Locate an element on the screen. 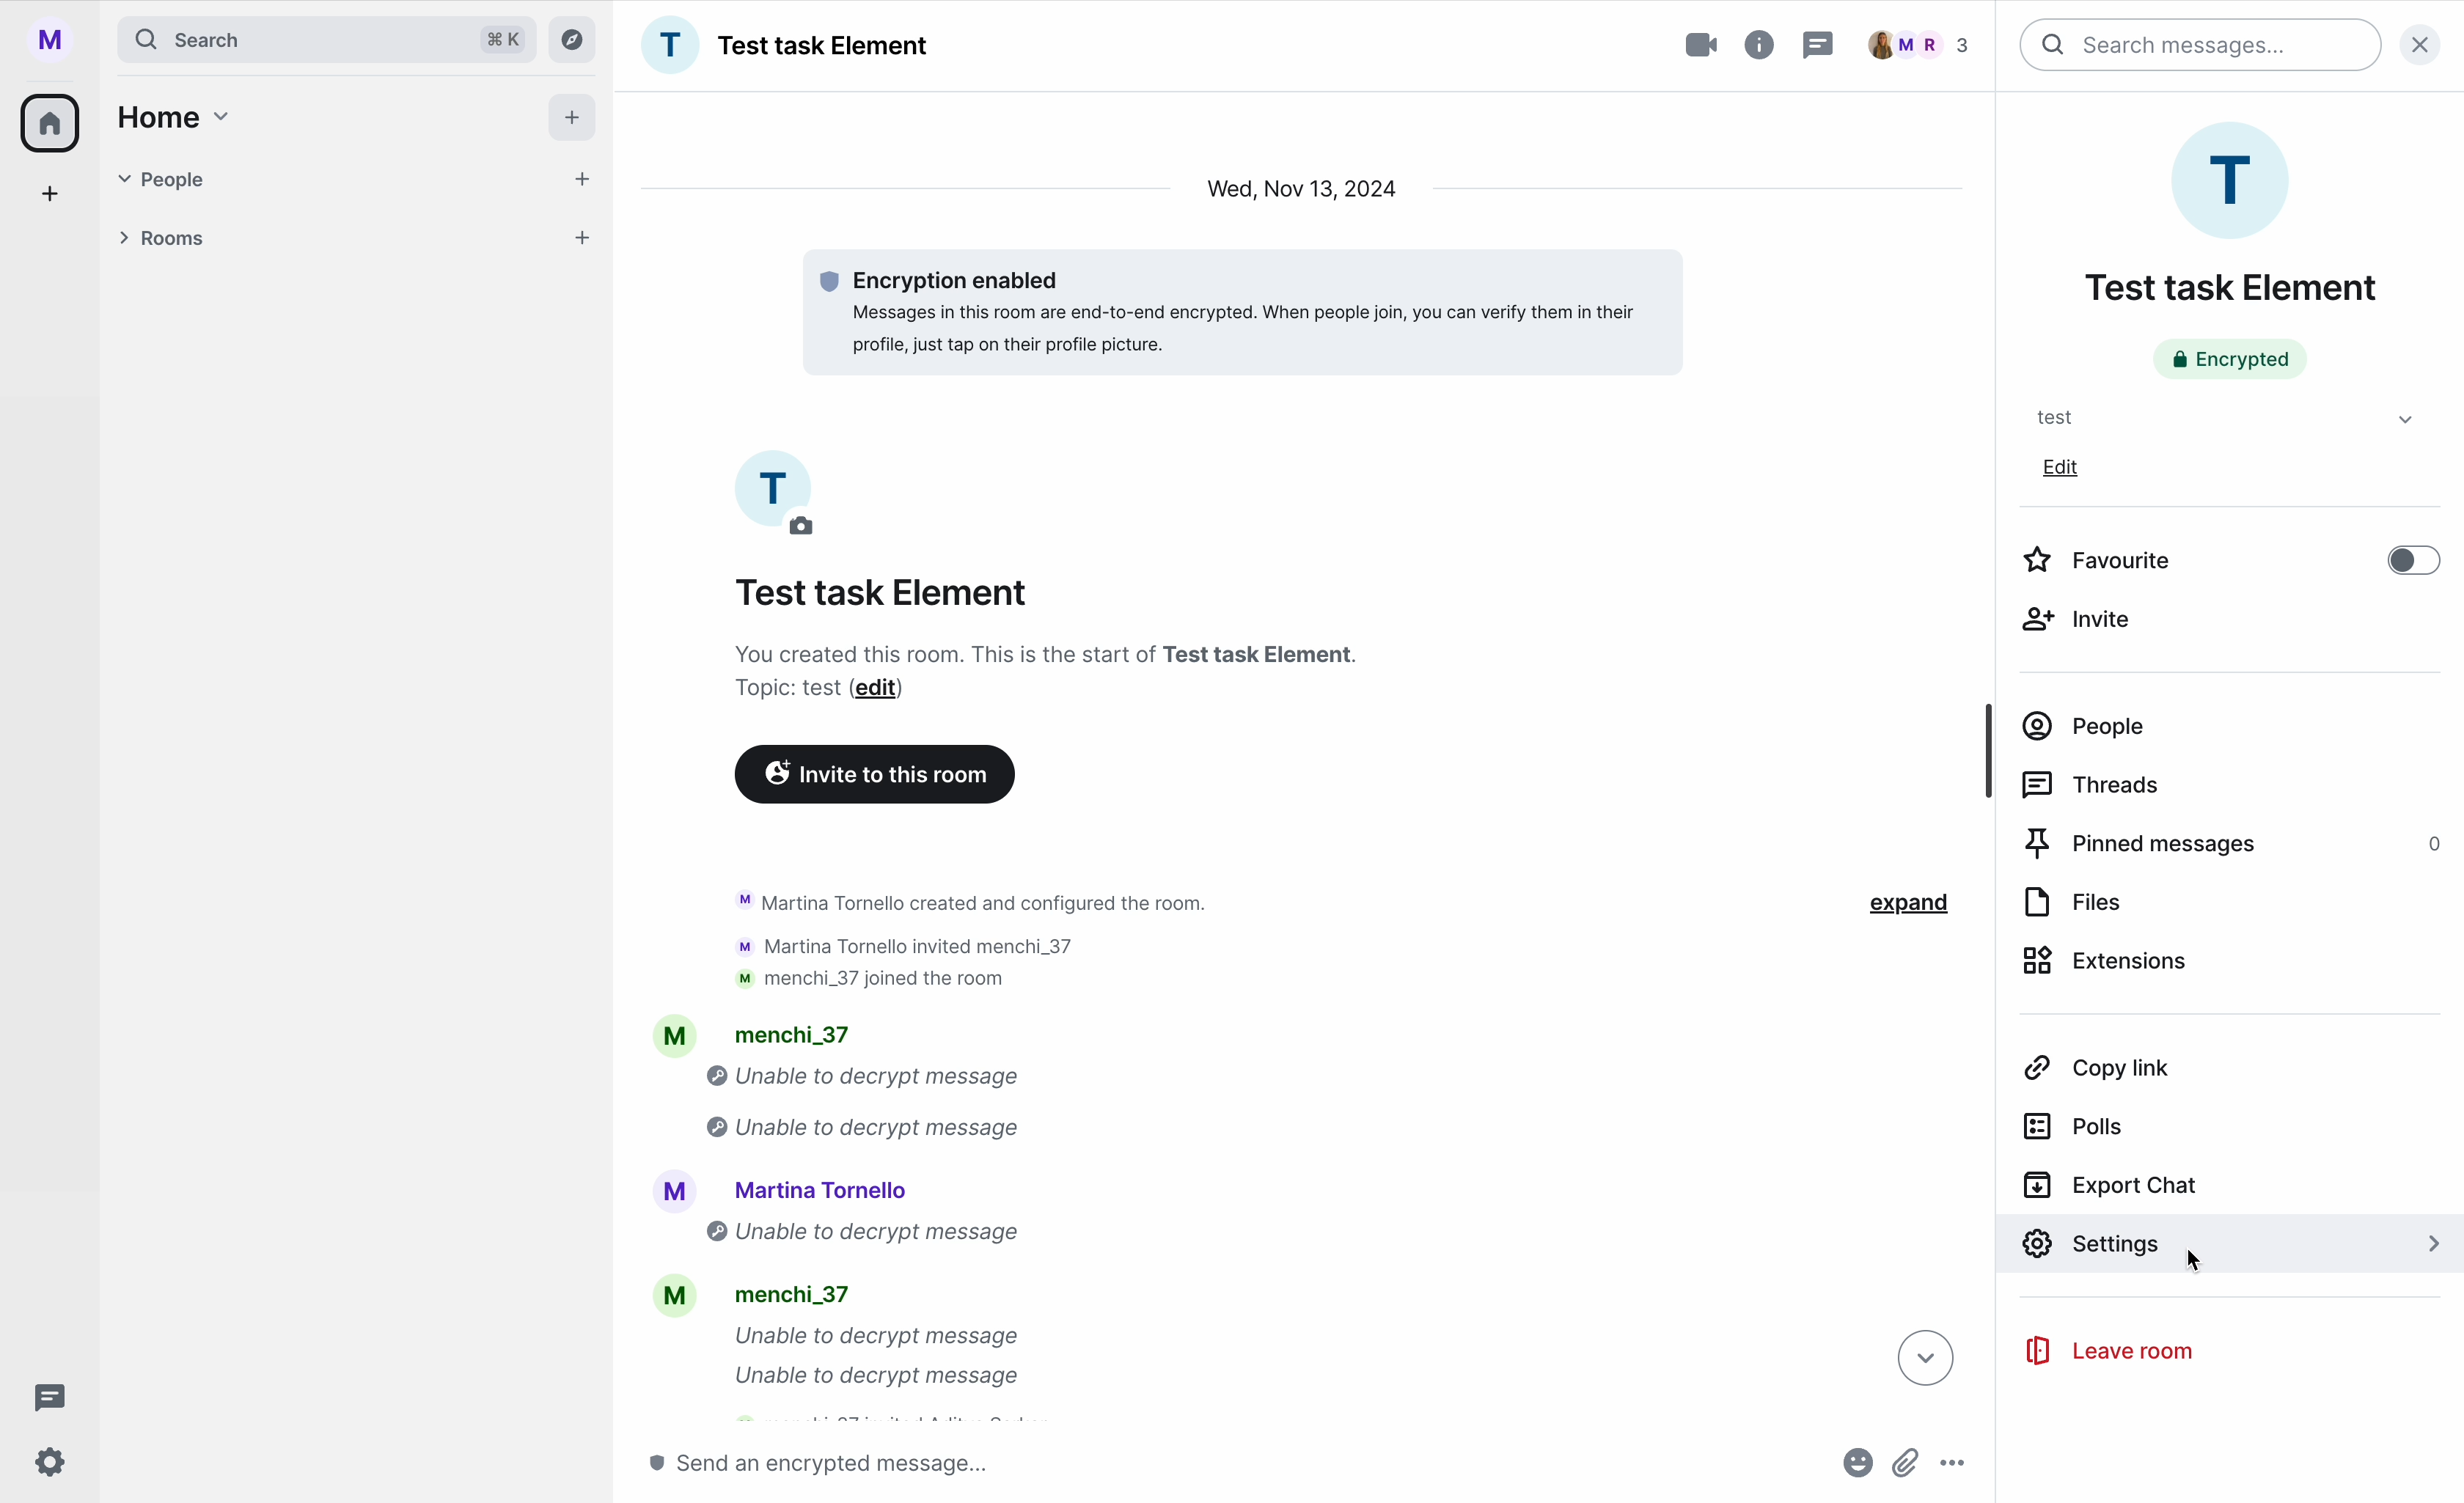 This screenshot has width=2464, height=1503. people is located at coordinates (1927, 44).